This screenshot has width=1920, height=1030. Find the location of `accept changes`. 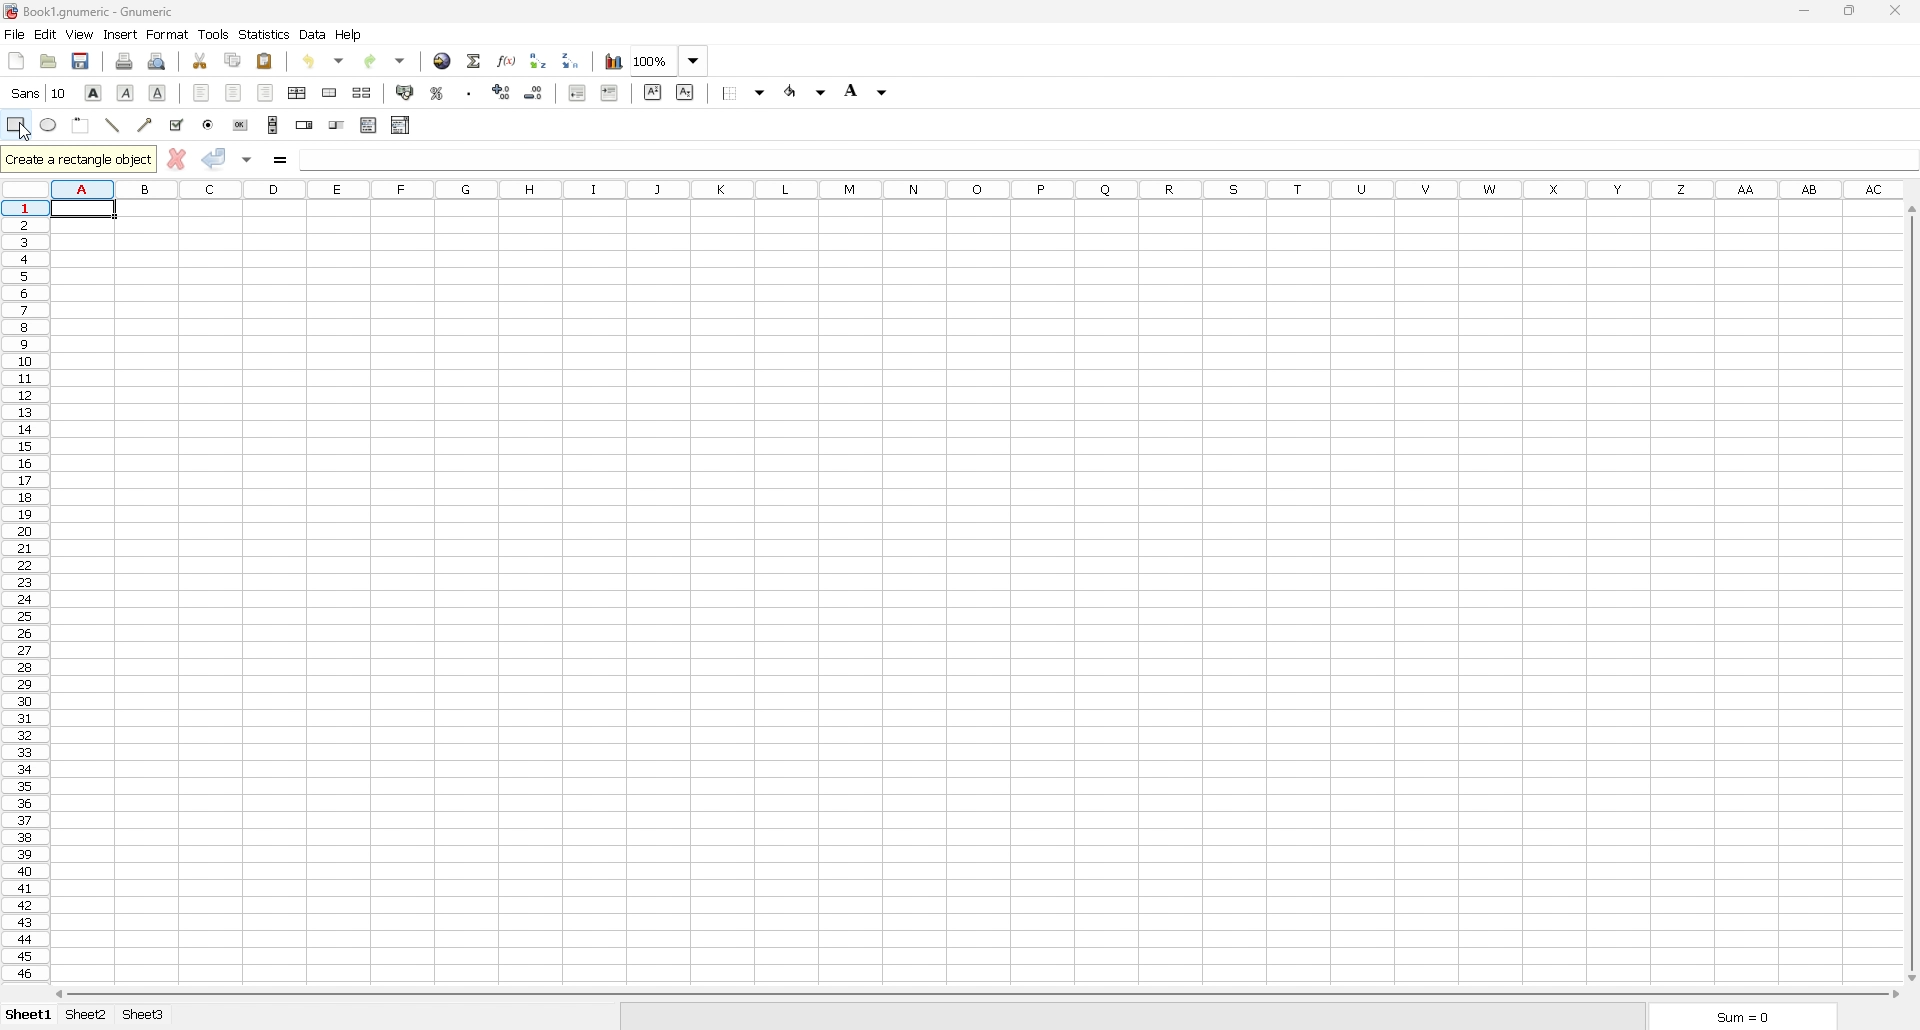

accept changes is located at coordinates (215, 159).